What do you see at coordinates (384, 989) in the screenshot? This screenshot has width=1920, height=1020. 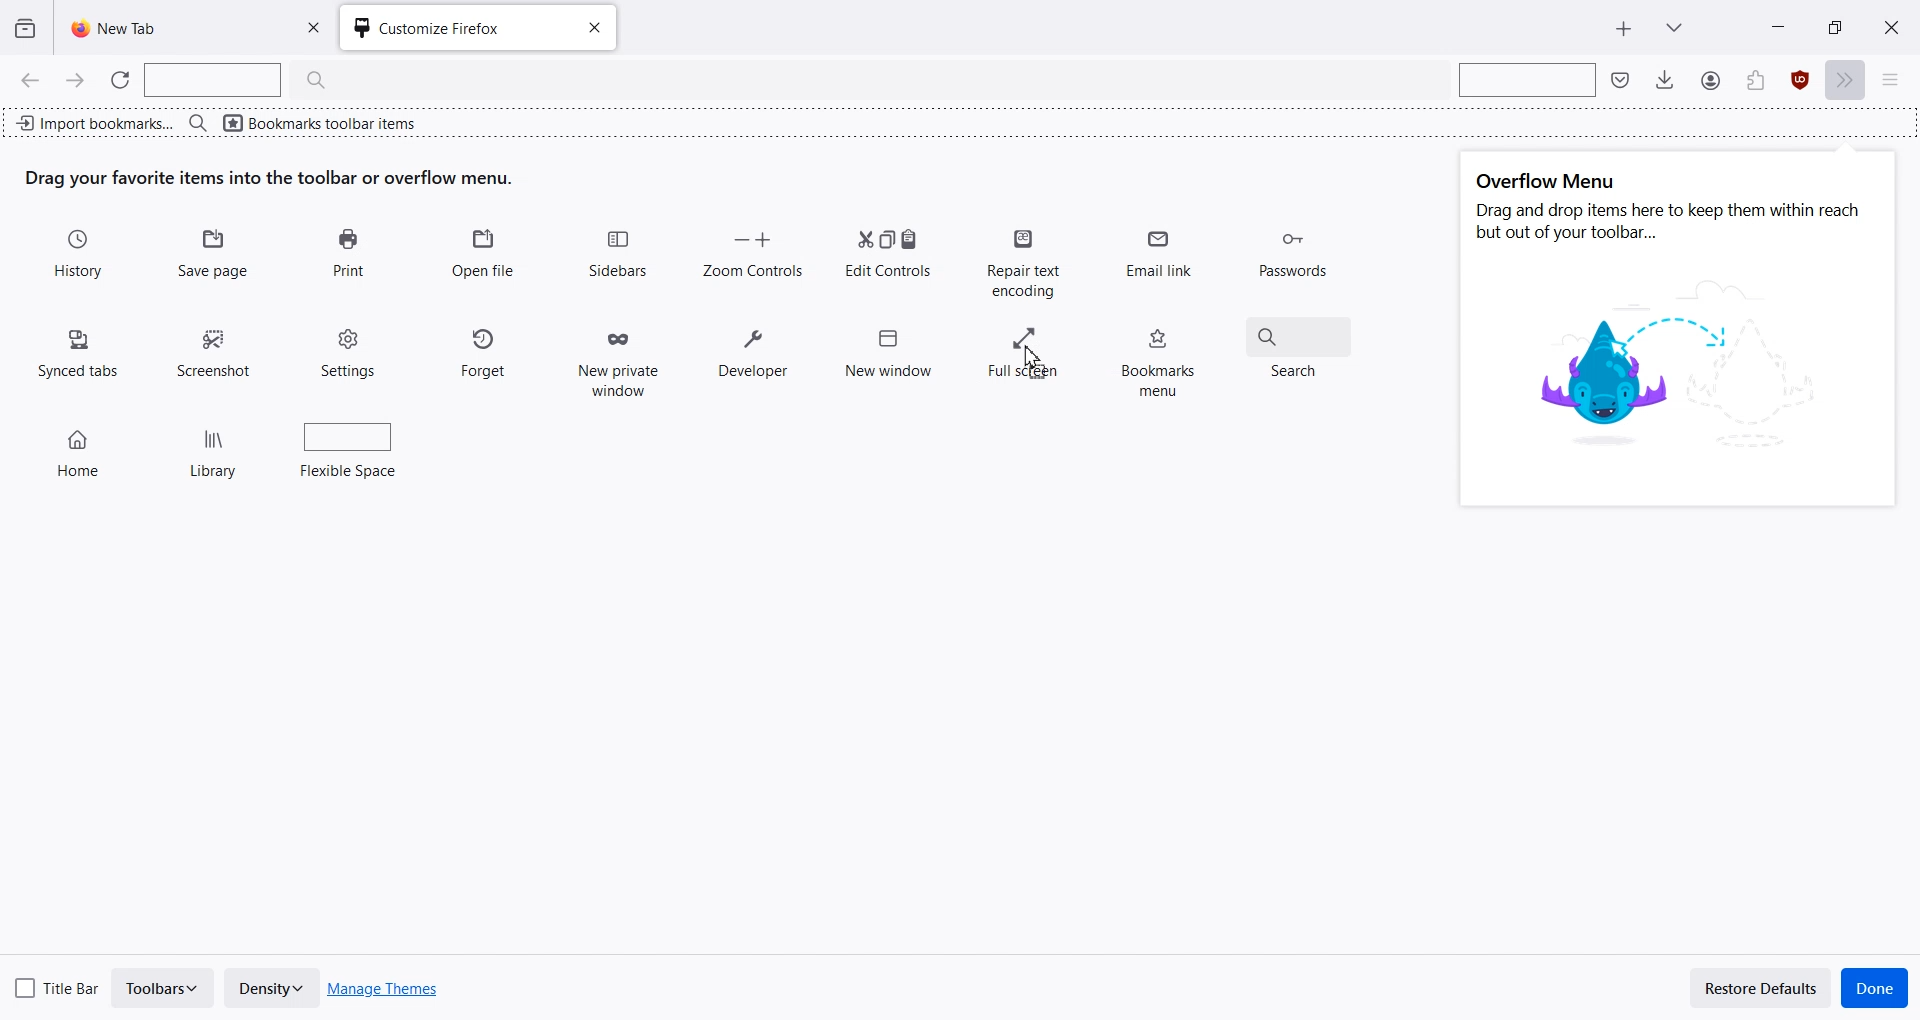 I see `Manage Themes` at bounding box center [384, 989].